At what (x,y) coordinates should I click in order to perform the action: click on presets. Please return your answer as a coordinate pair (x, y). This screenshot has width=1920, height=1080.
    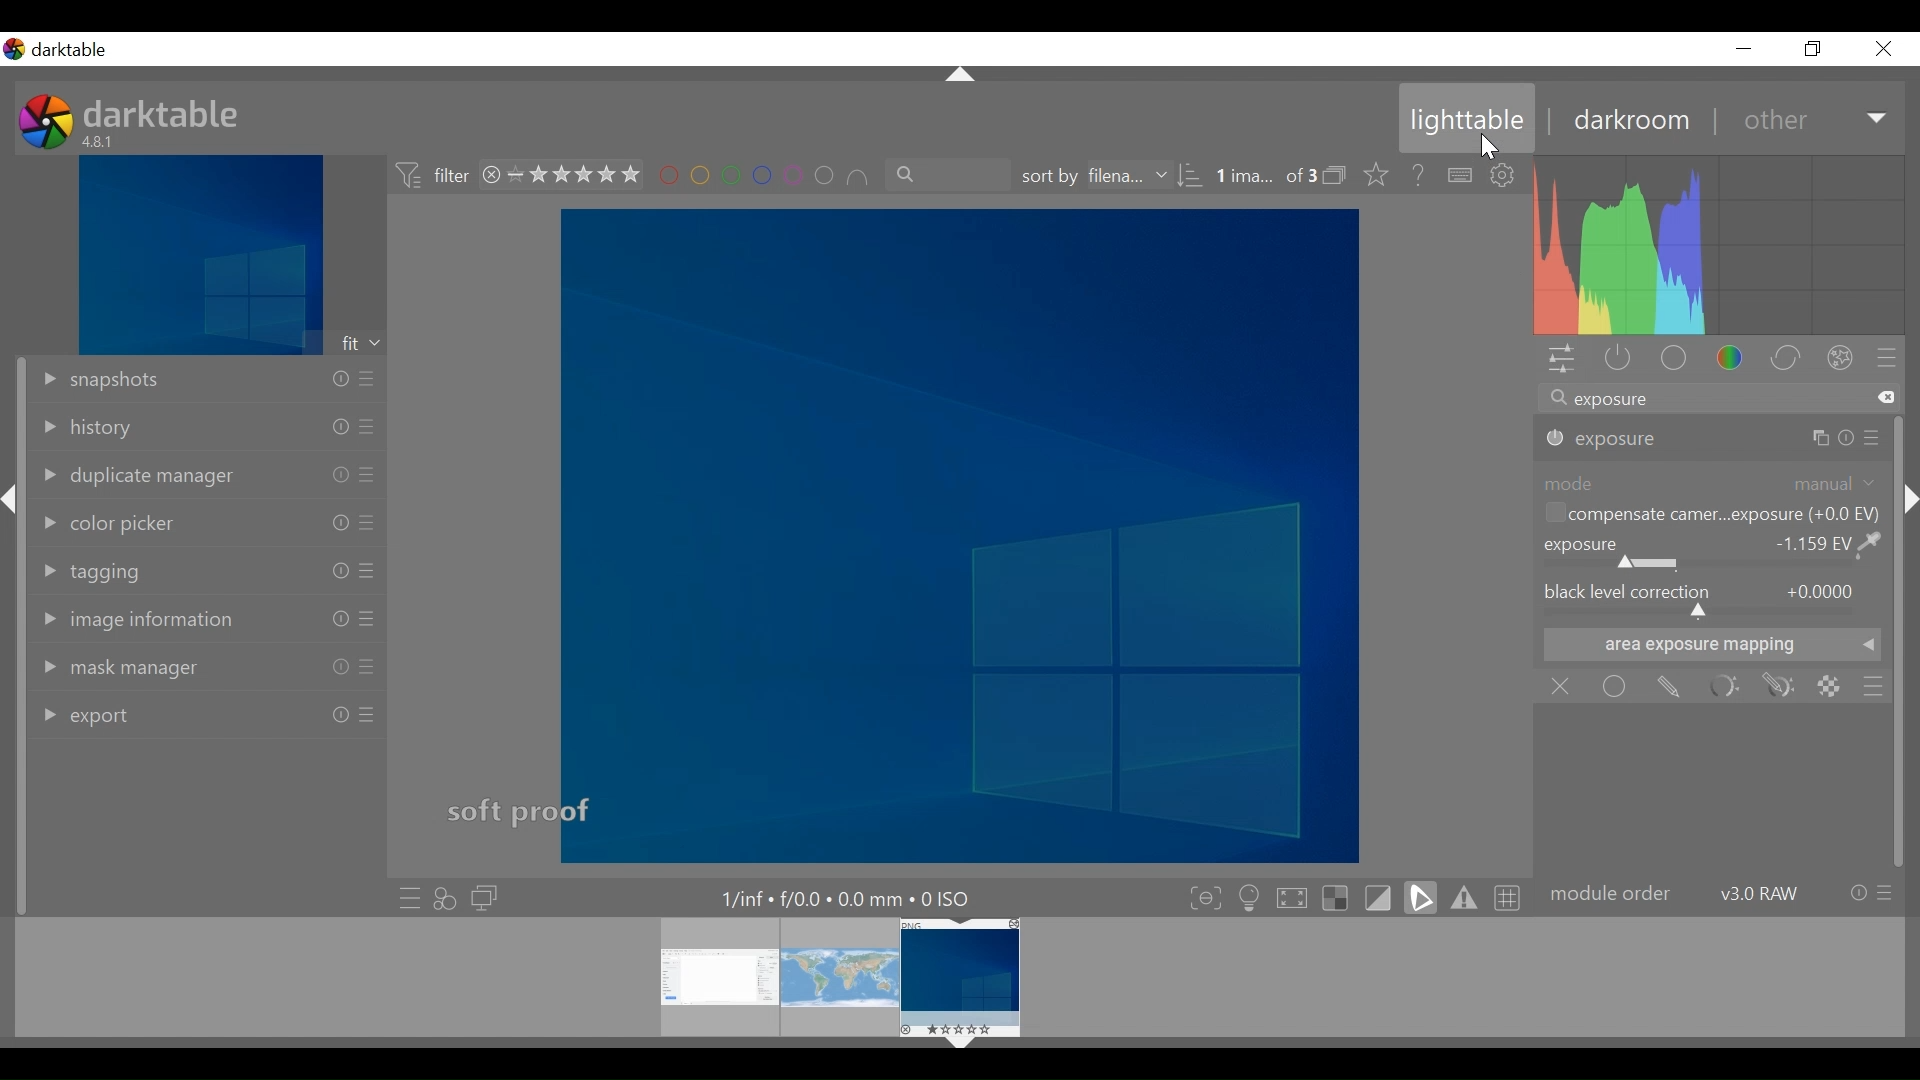
    Looking at the image, I should click on (368, 522).